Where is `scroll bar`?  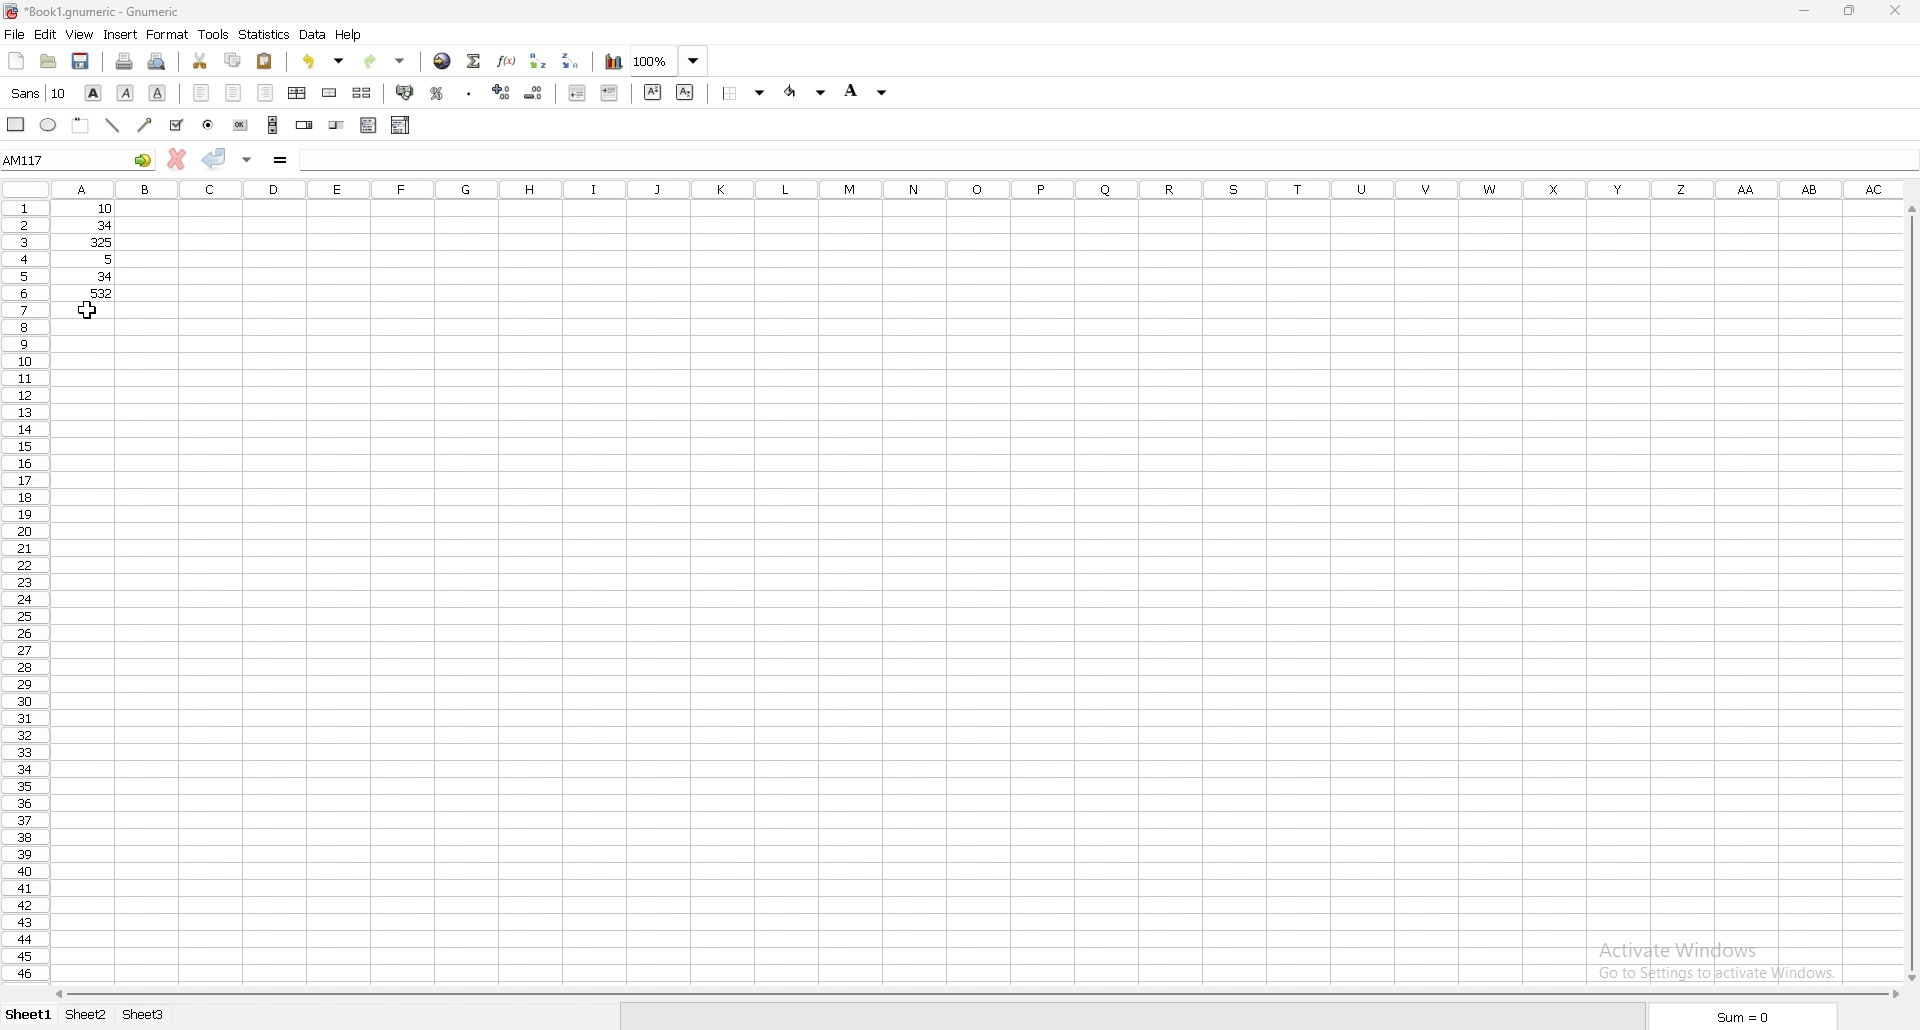 scroll bar is located at coordinates (1910, 592).